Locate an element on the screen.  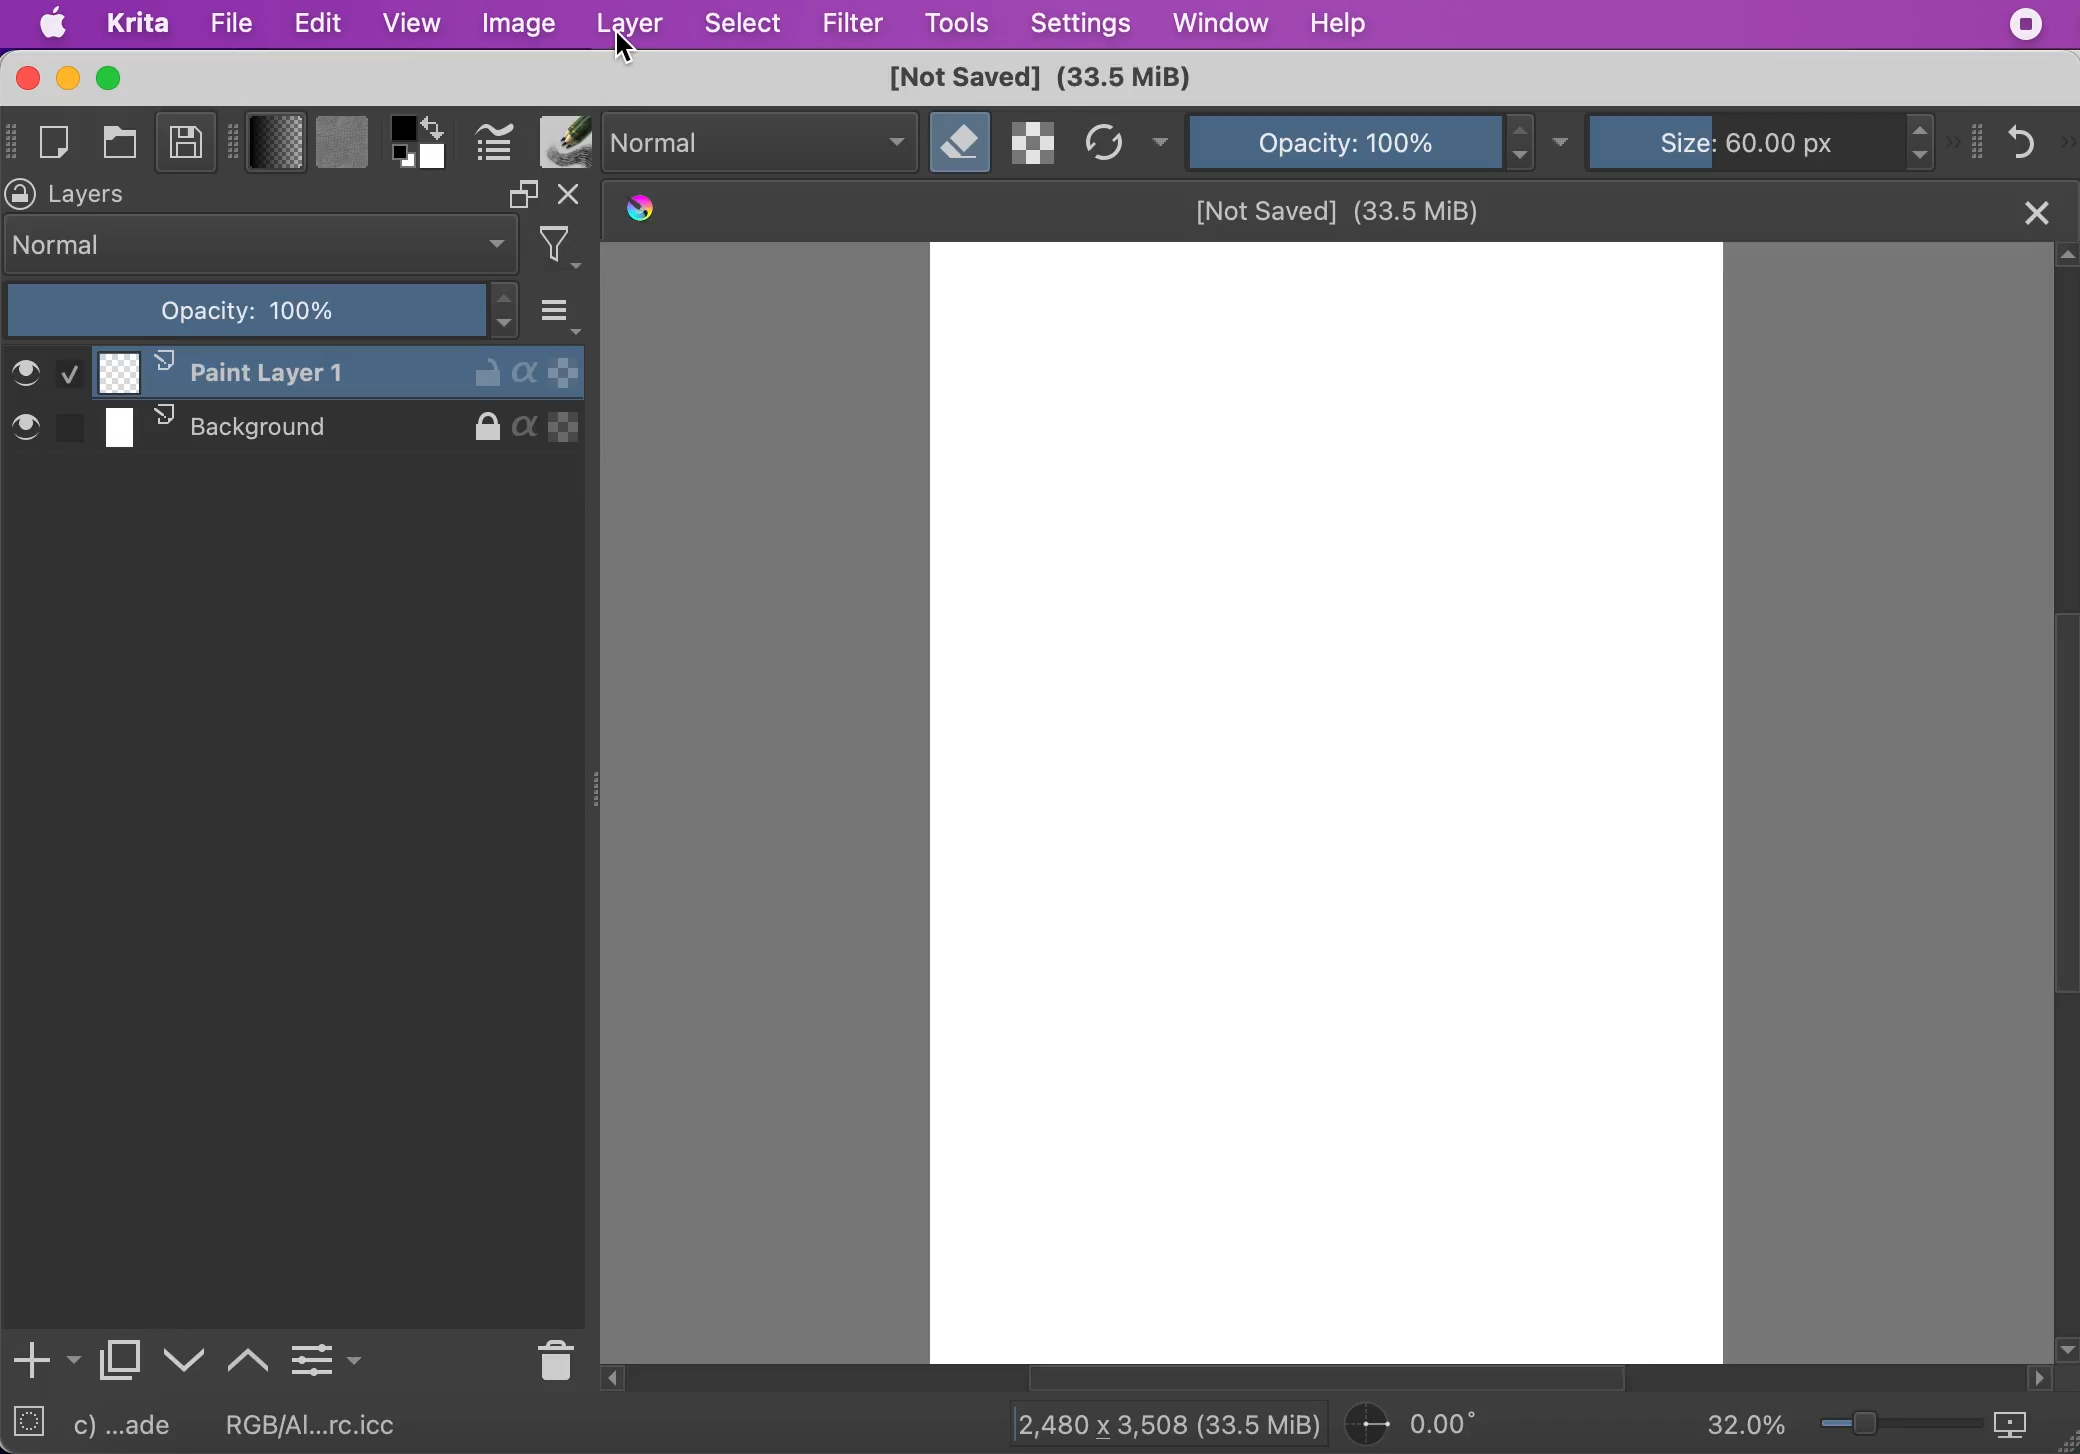
background is located at coordinates (296, 431).